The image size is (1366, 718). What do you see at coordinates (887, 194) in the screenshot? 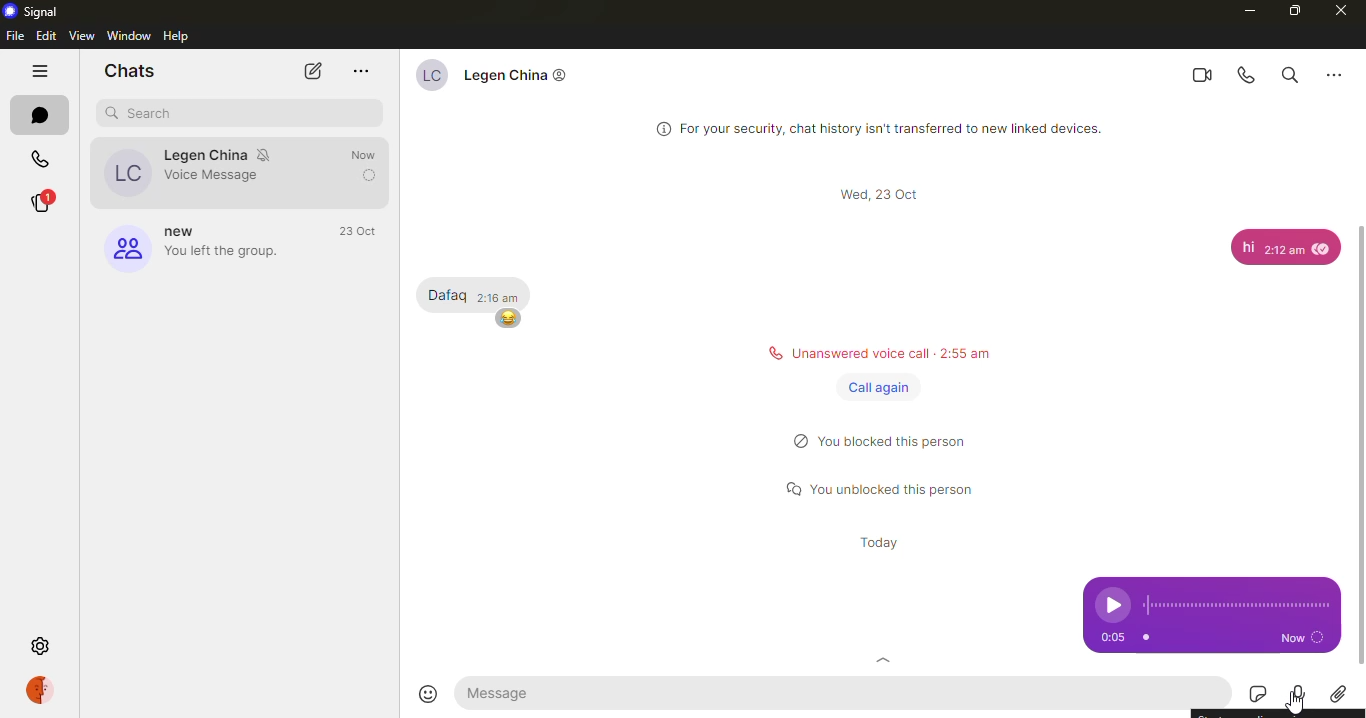
I see `scroll bar` at bounding box center [887, 194].